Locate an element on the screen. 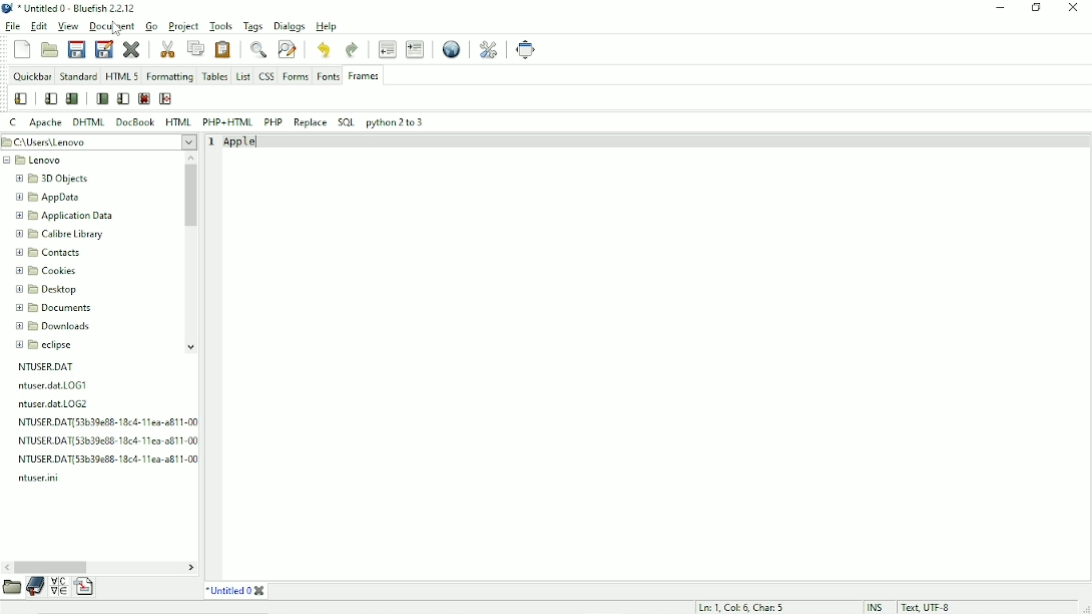  Cookies is located at coordinates (48, 270).